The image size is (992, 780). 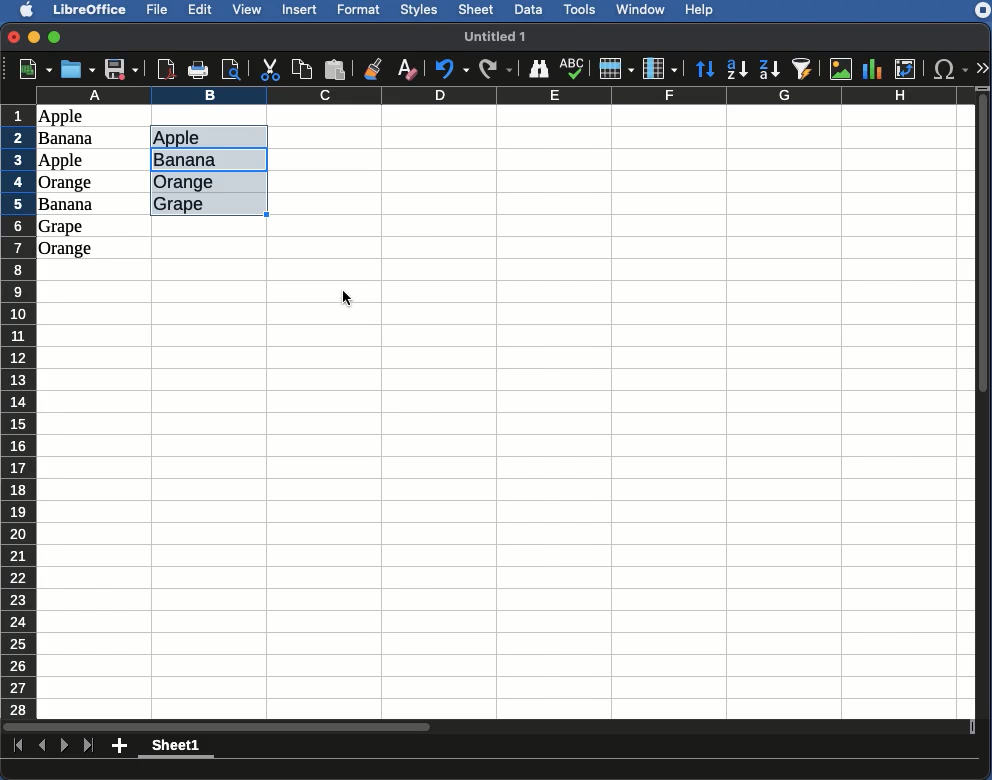 What do you see at coordinates (121, 69) in the screenshot?
I see `Save` at bounding box center [121, 69].